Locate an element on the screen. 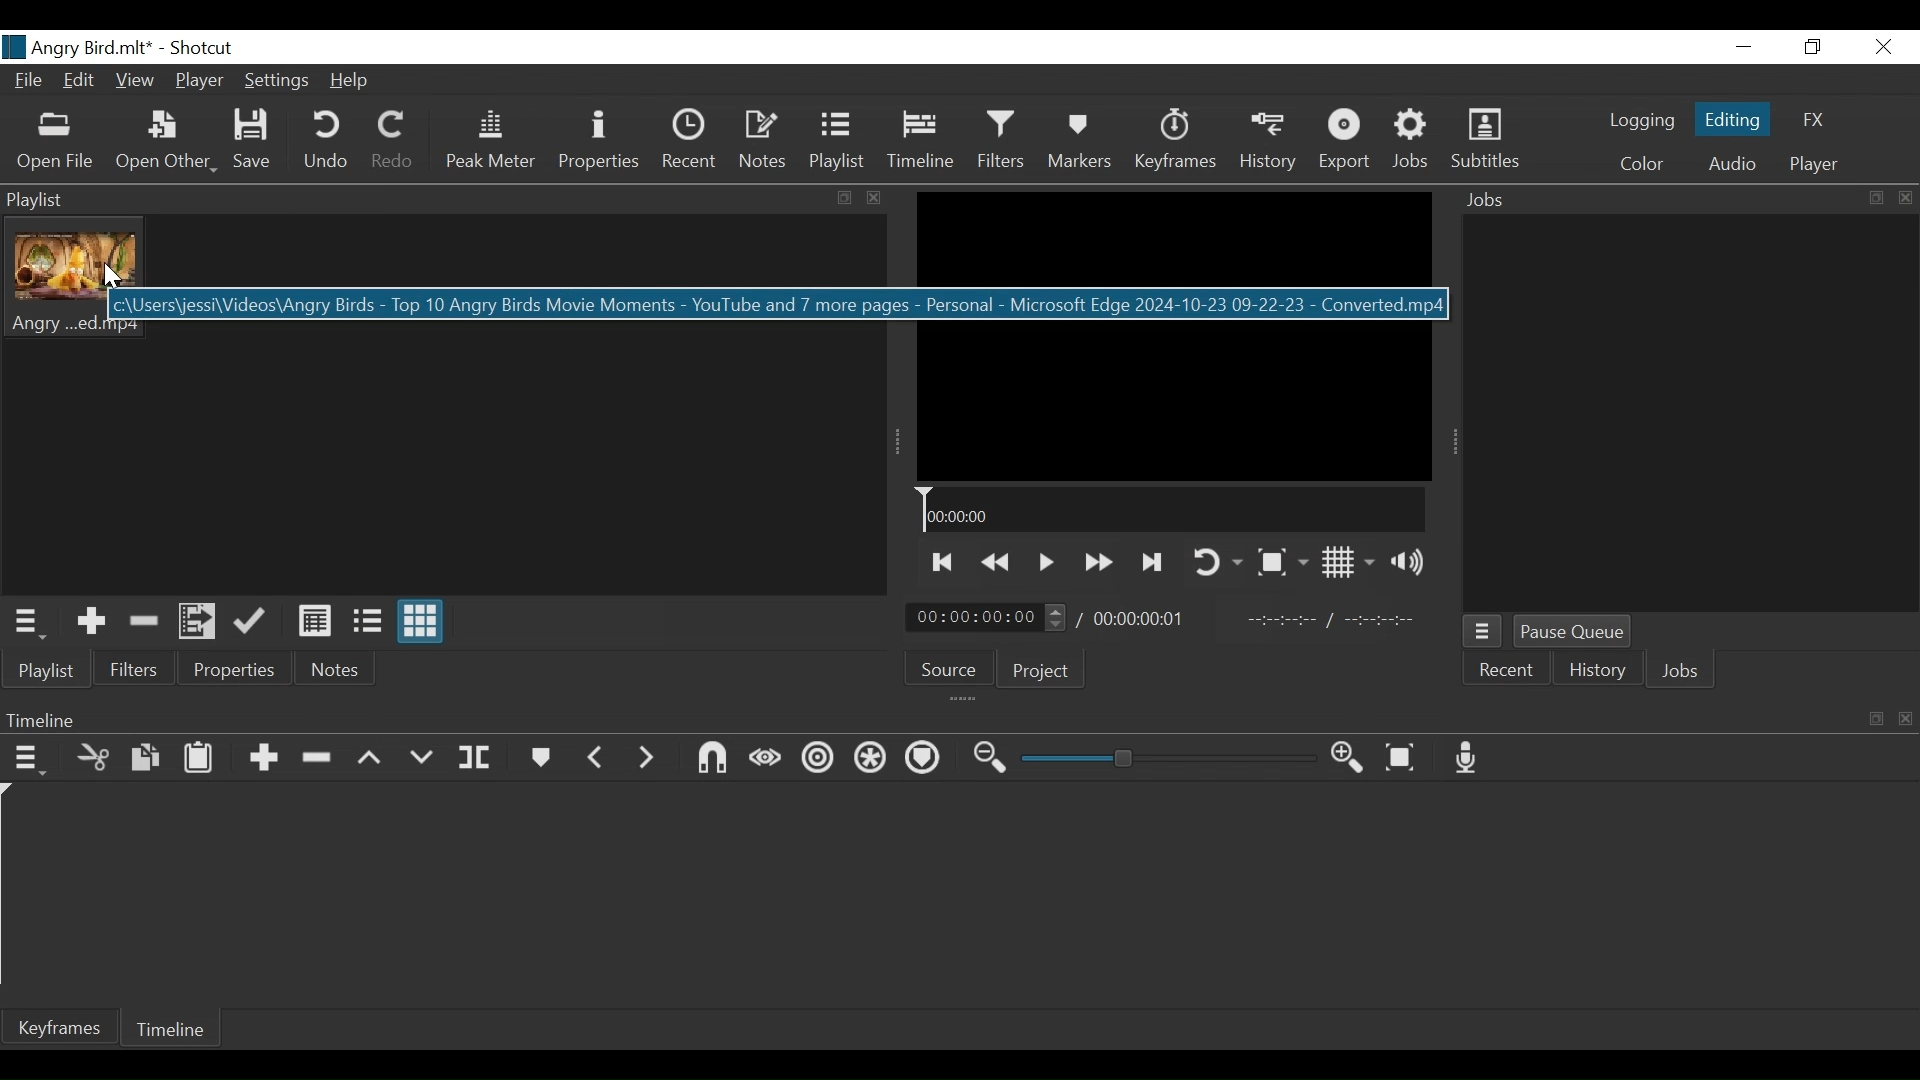  FX is located at coordinates (1813, 120).